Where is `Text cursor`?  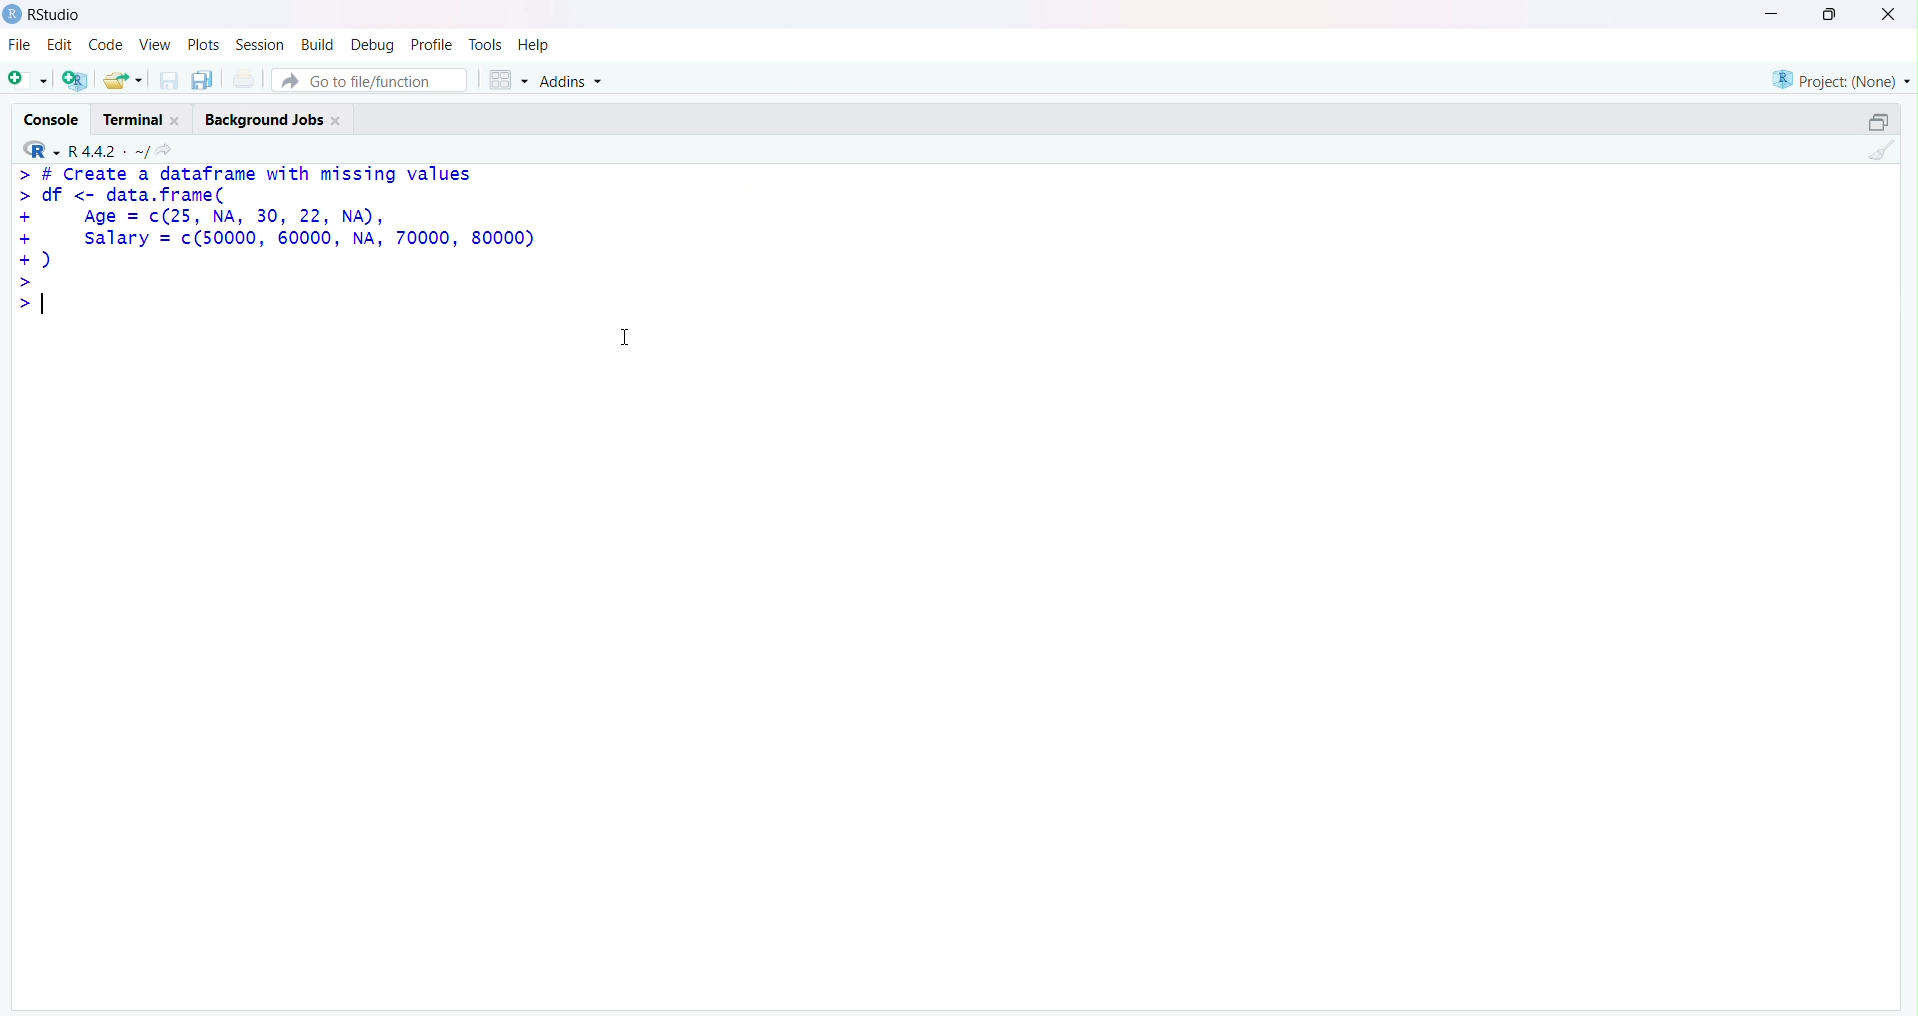
Text cursor is located at coordinates (636, 335).